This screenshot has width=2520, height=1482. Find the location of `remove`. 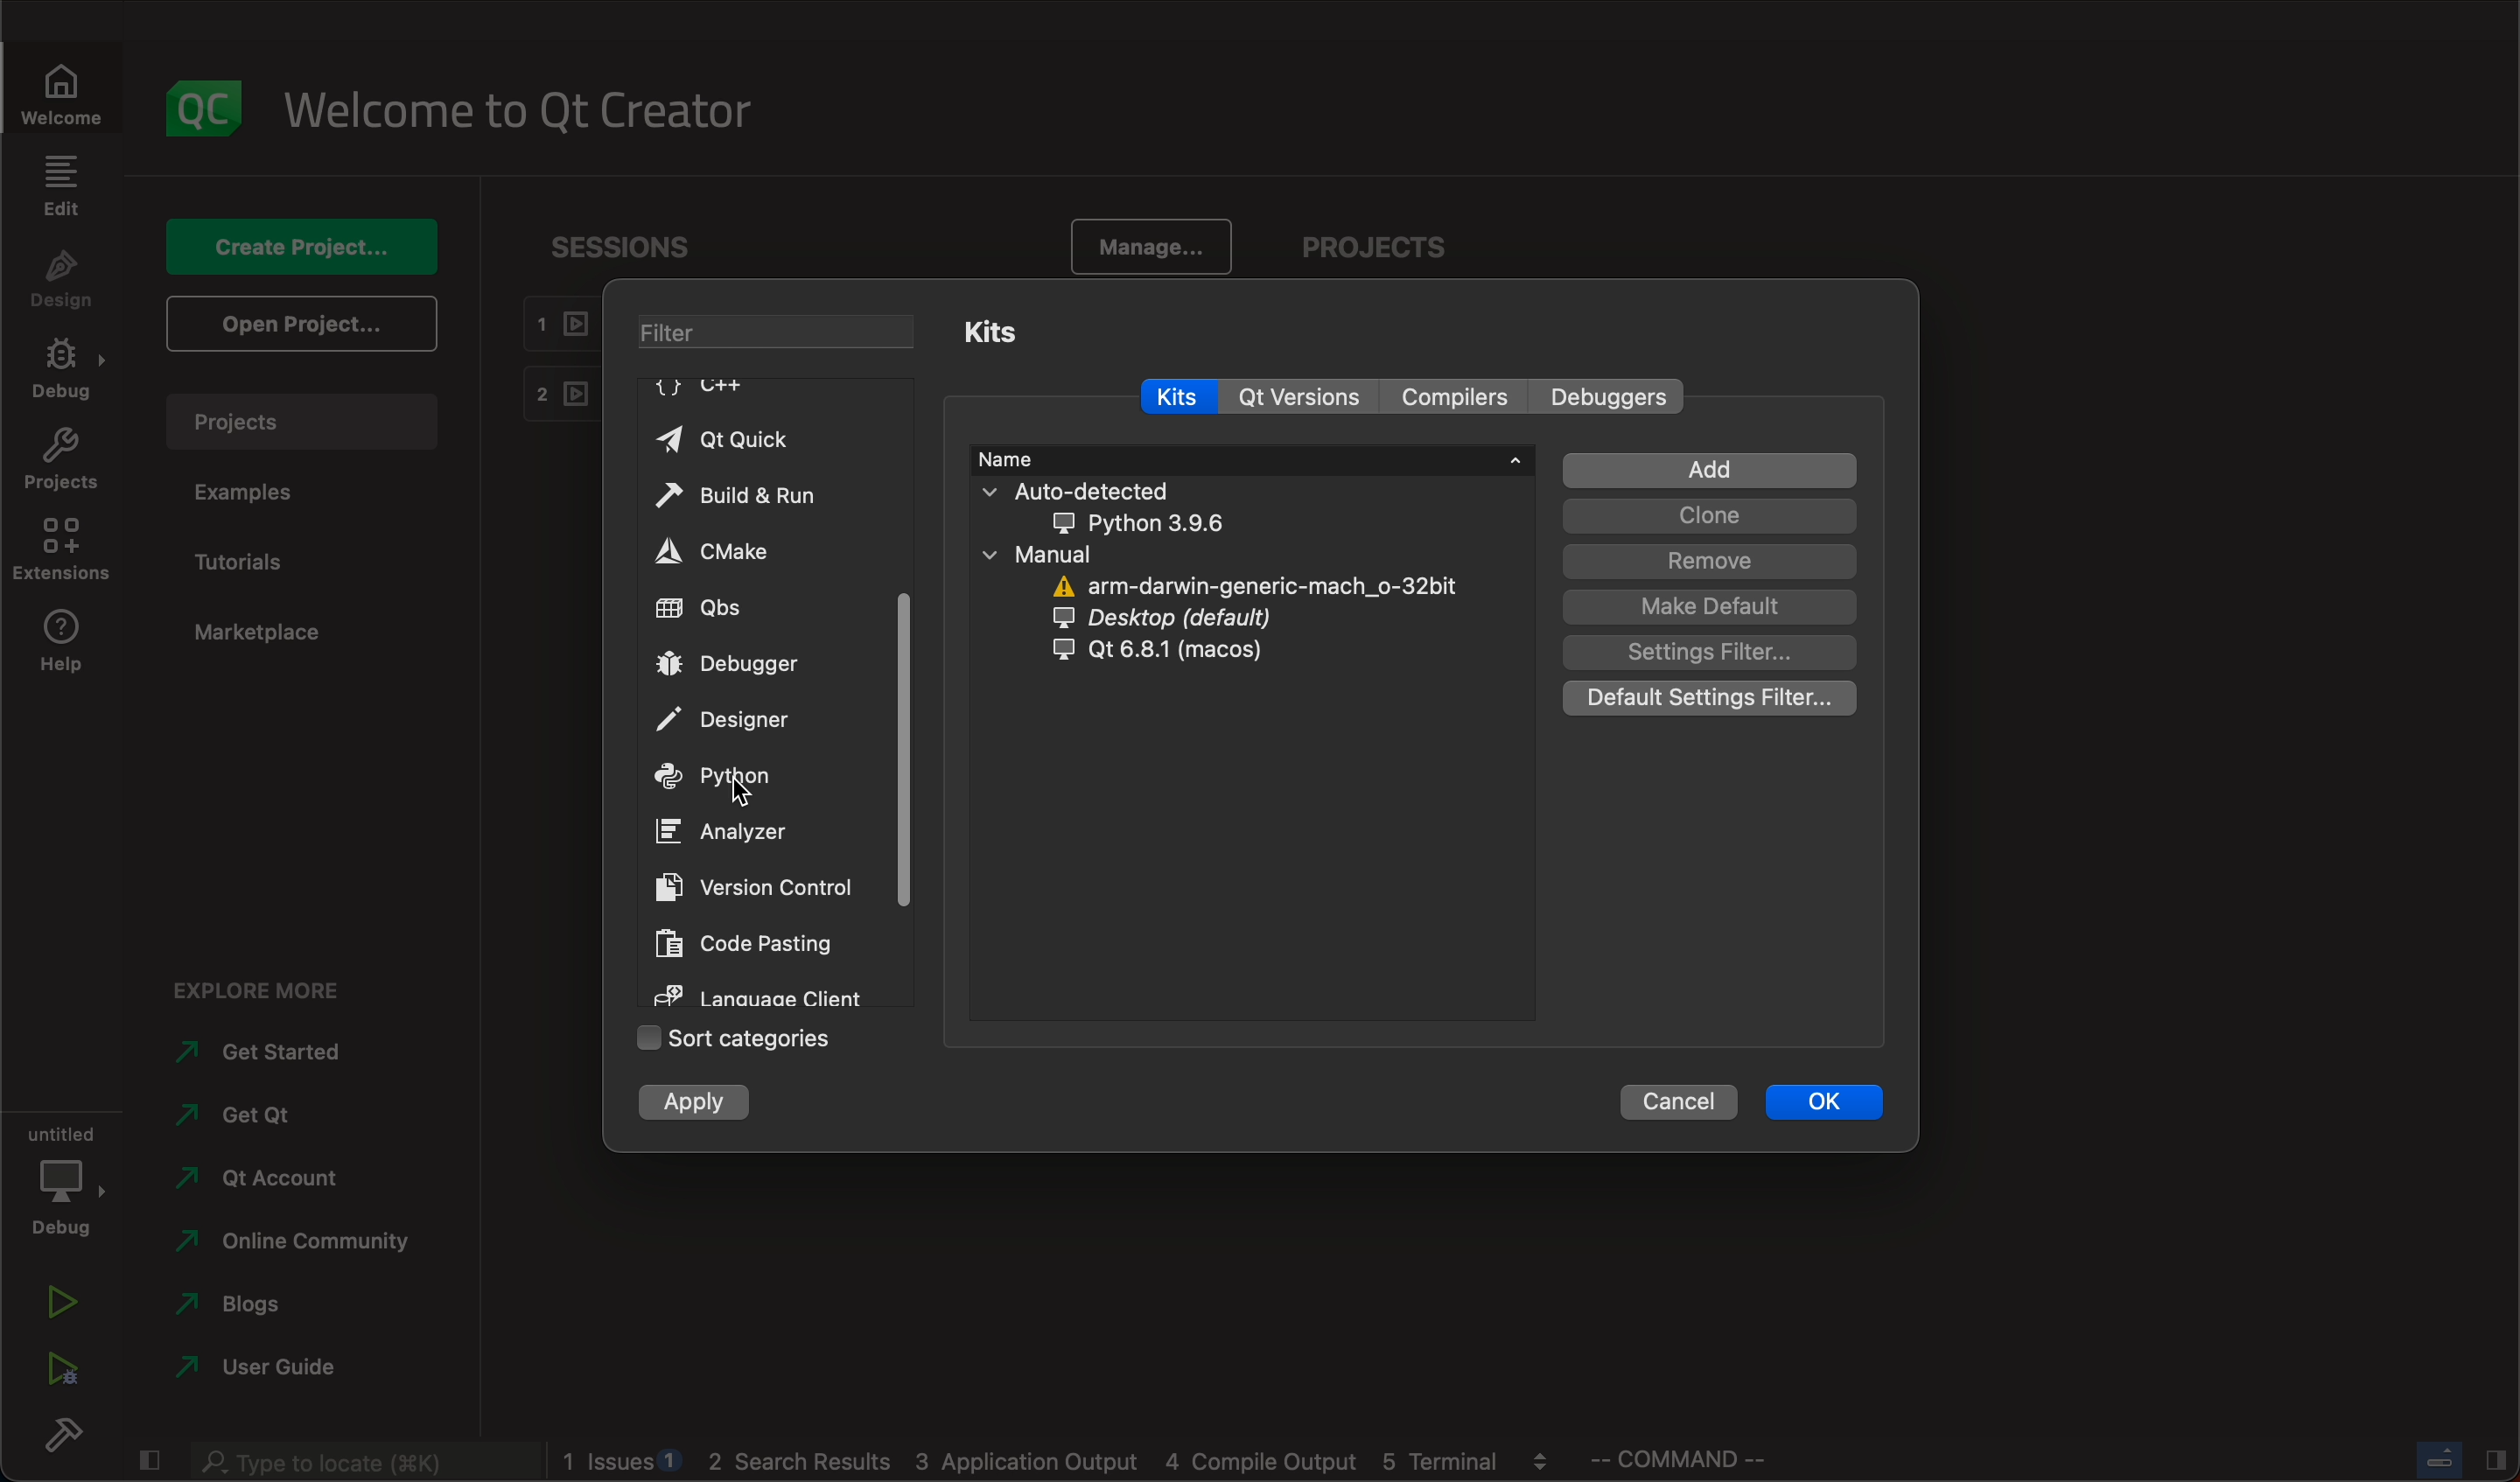

remove is located at coordinates (1712, 564).